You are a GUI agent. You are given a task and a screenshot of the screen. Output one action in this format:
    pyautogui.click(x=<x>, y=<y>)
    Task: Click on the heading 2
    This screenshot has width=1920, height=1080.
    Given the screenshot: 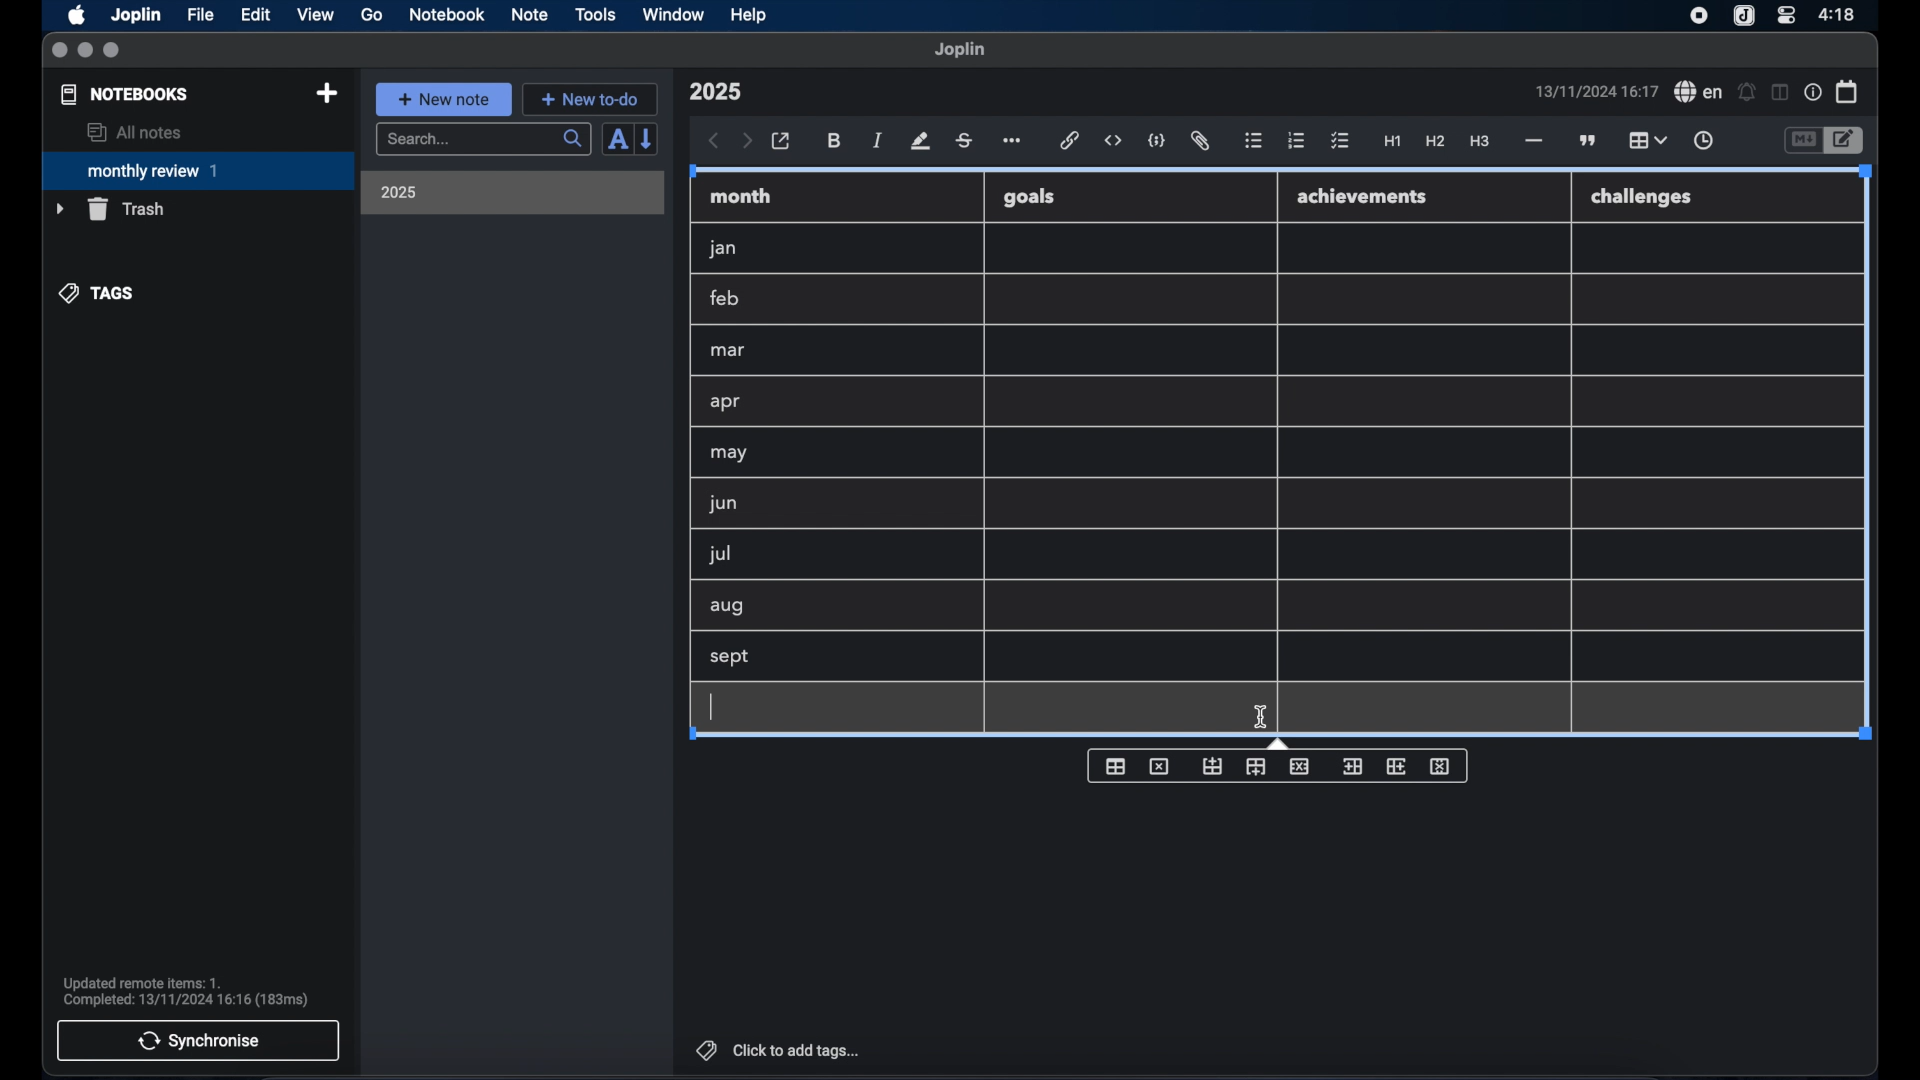 What is the action you would take?
    pyautogui.click(x=1436, y=142)
    